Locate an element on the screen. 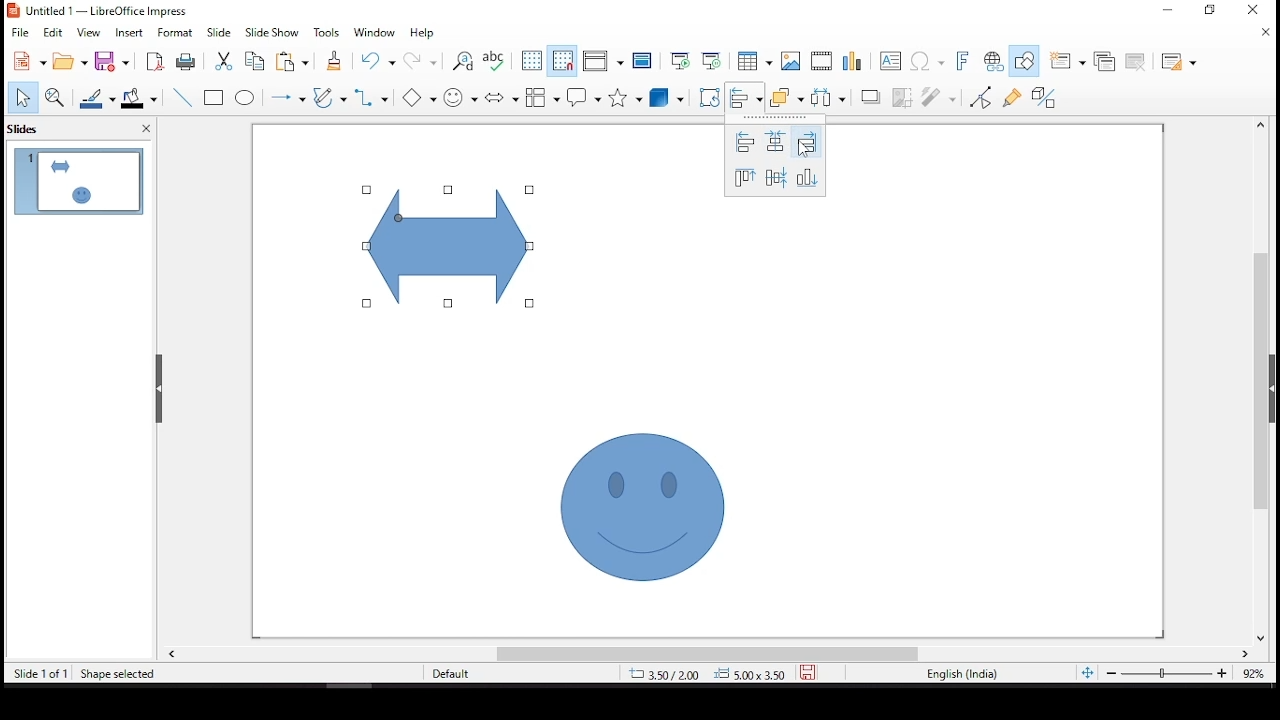 The image size is (1280, 720). master slide is located at coordinates (644, 63).